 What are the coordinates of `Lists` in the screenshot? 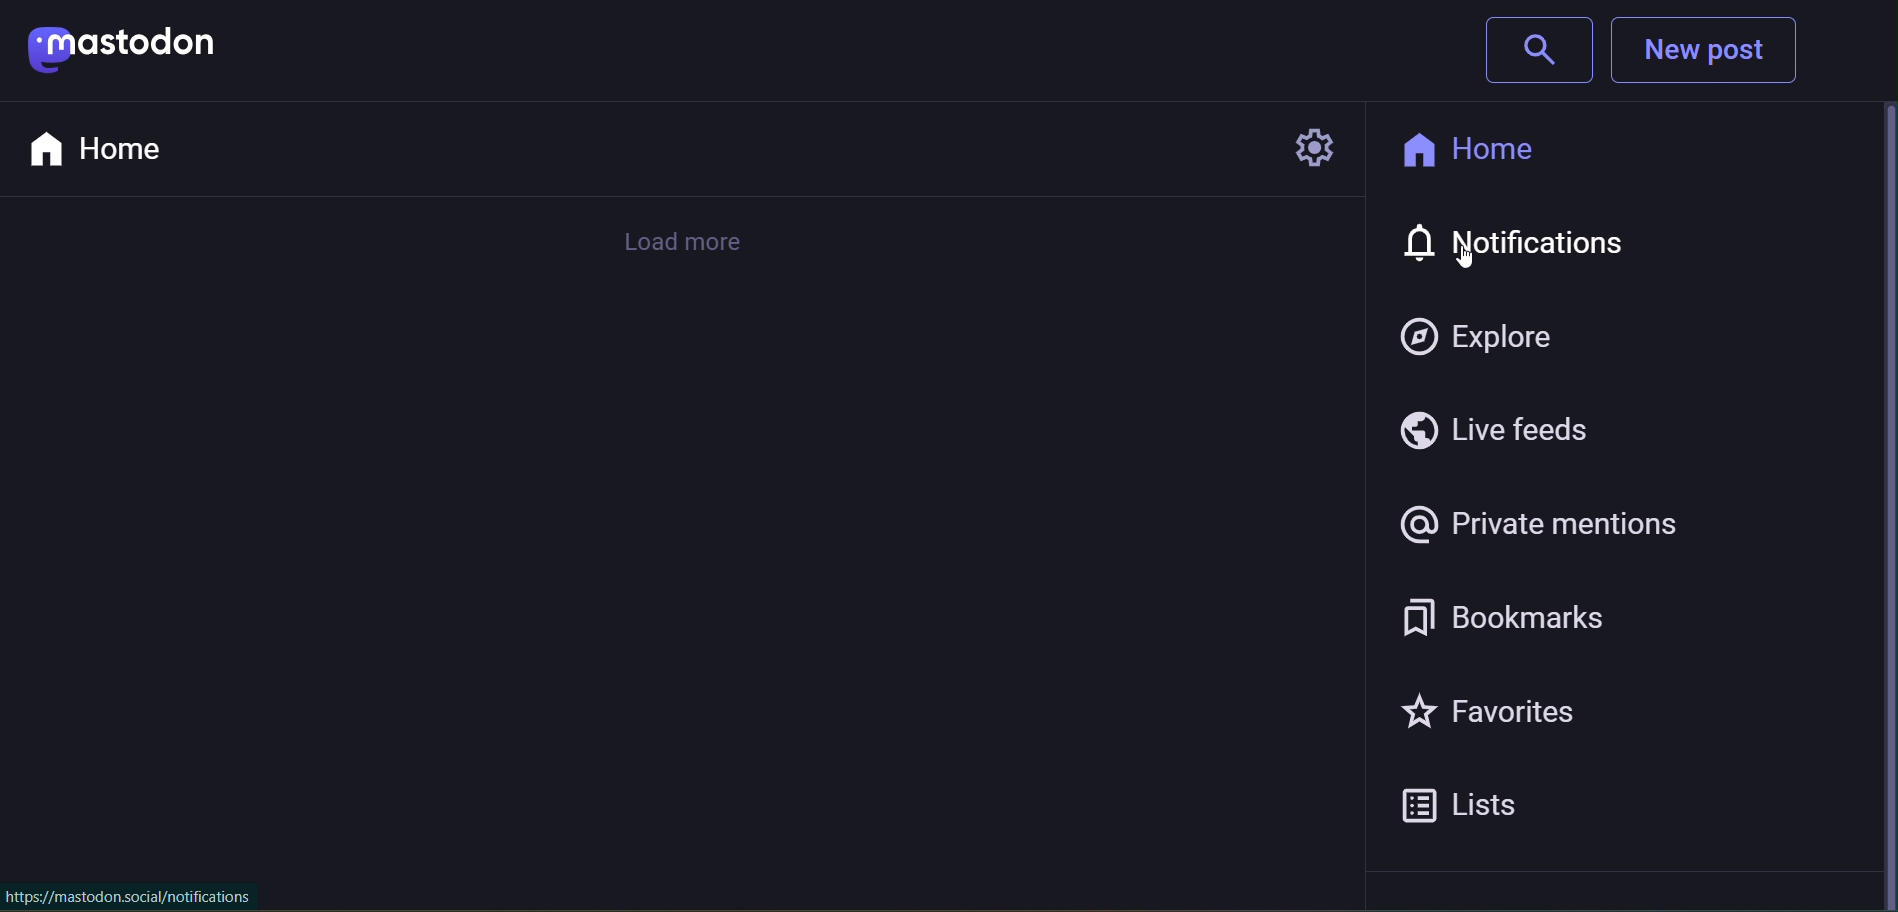 It's located at (1473, 801).